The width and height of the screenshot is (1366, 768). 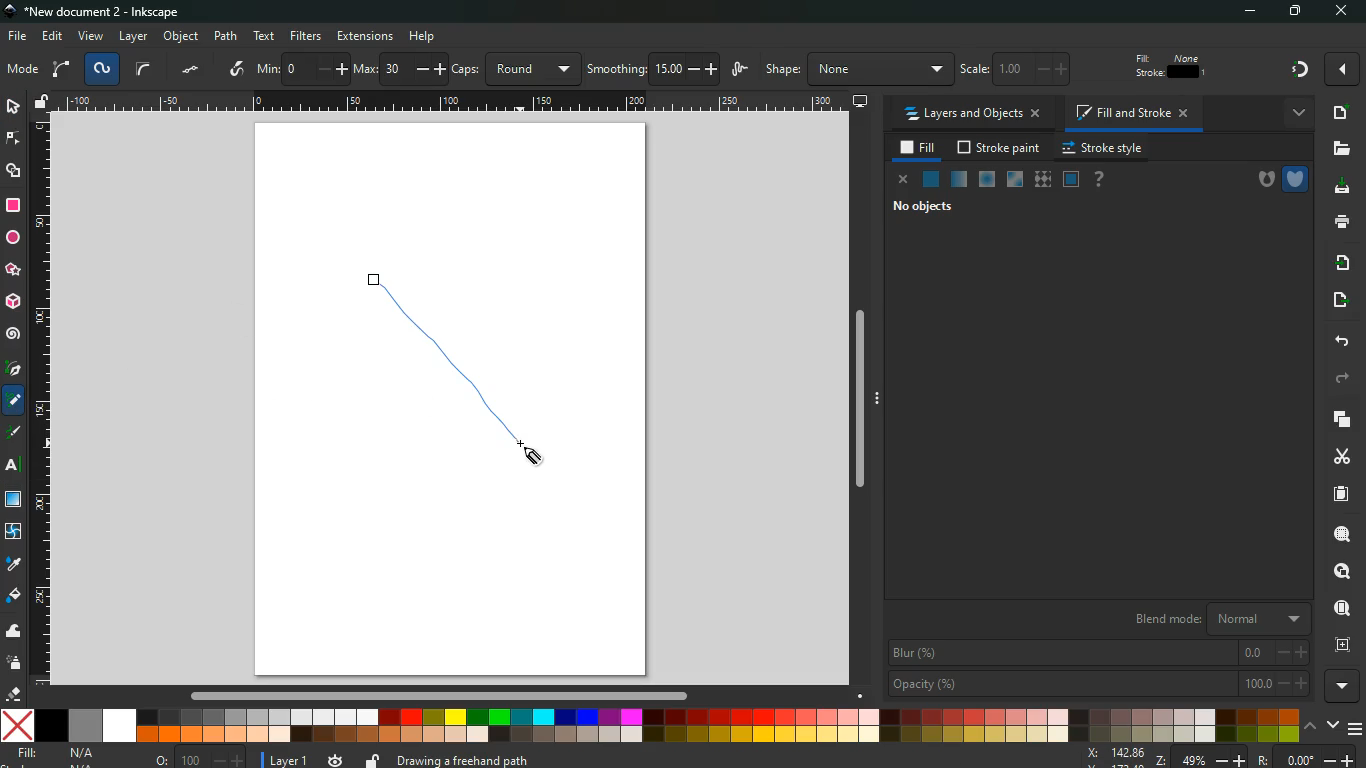 I want to click on wiggle, so click(x=740, y=71).